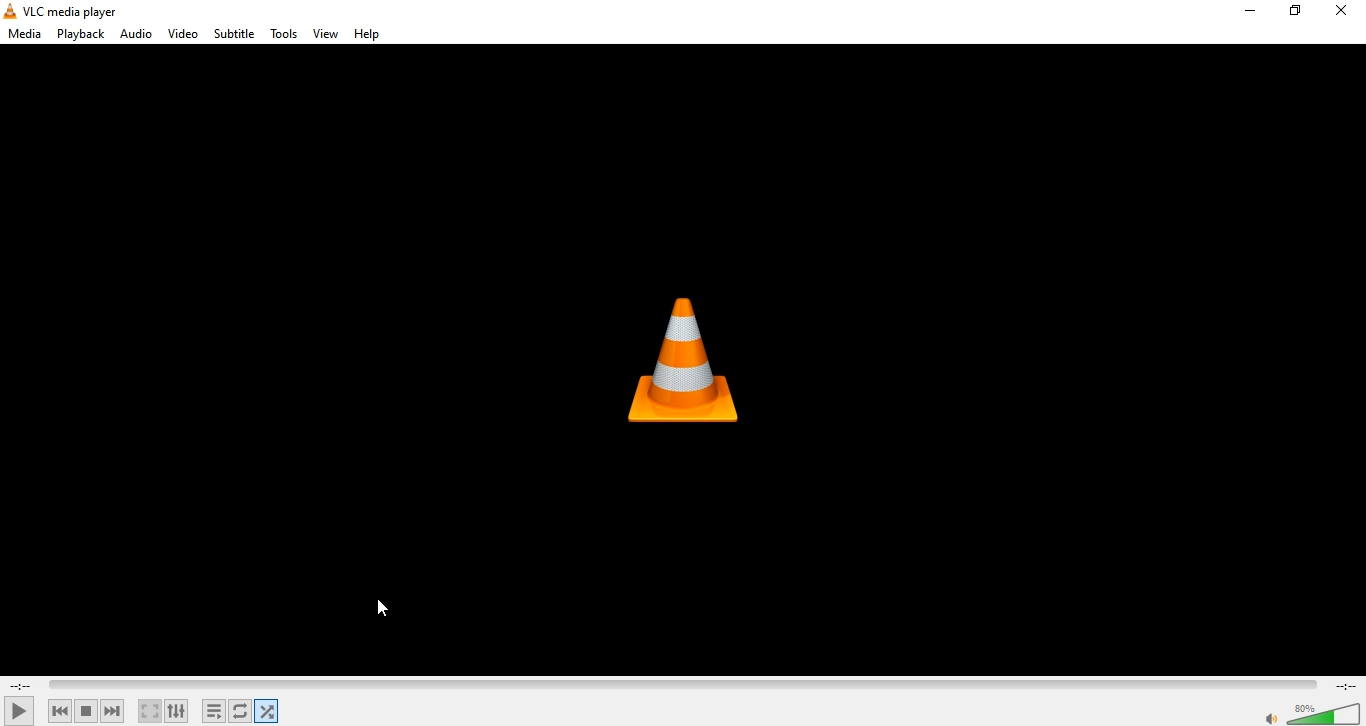 The height and width of the screenshot is (726, 1366). Describe the element at coordinates (19, 709) in the screenshot. I see `play` at that location.